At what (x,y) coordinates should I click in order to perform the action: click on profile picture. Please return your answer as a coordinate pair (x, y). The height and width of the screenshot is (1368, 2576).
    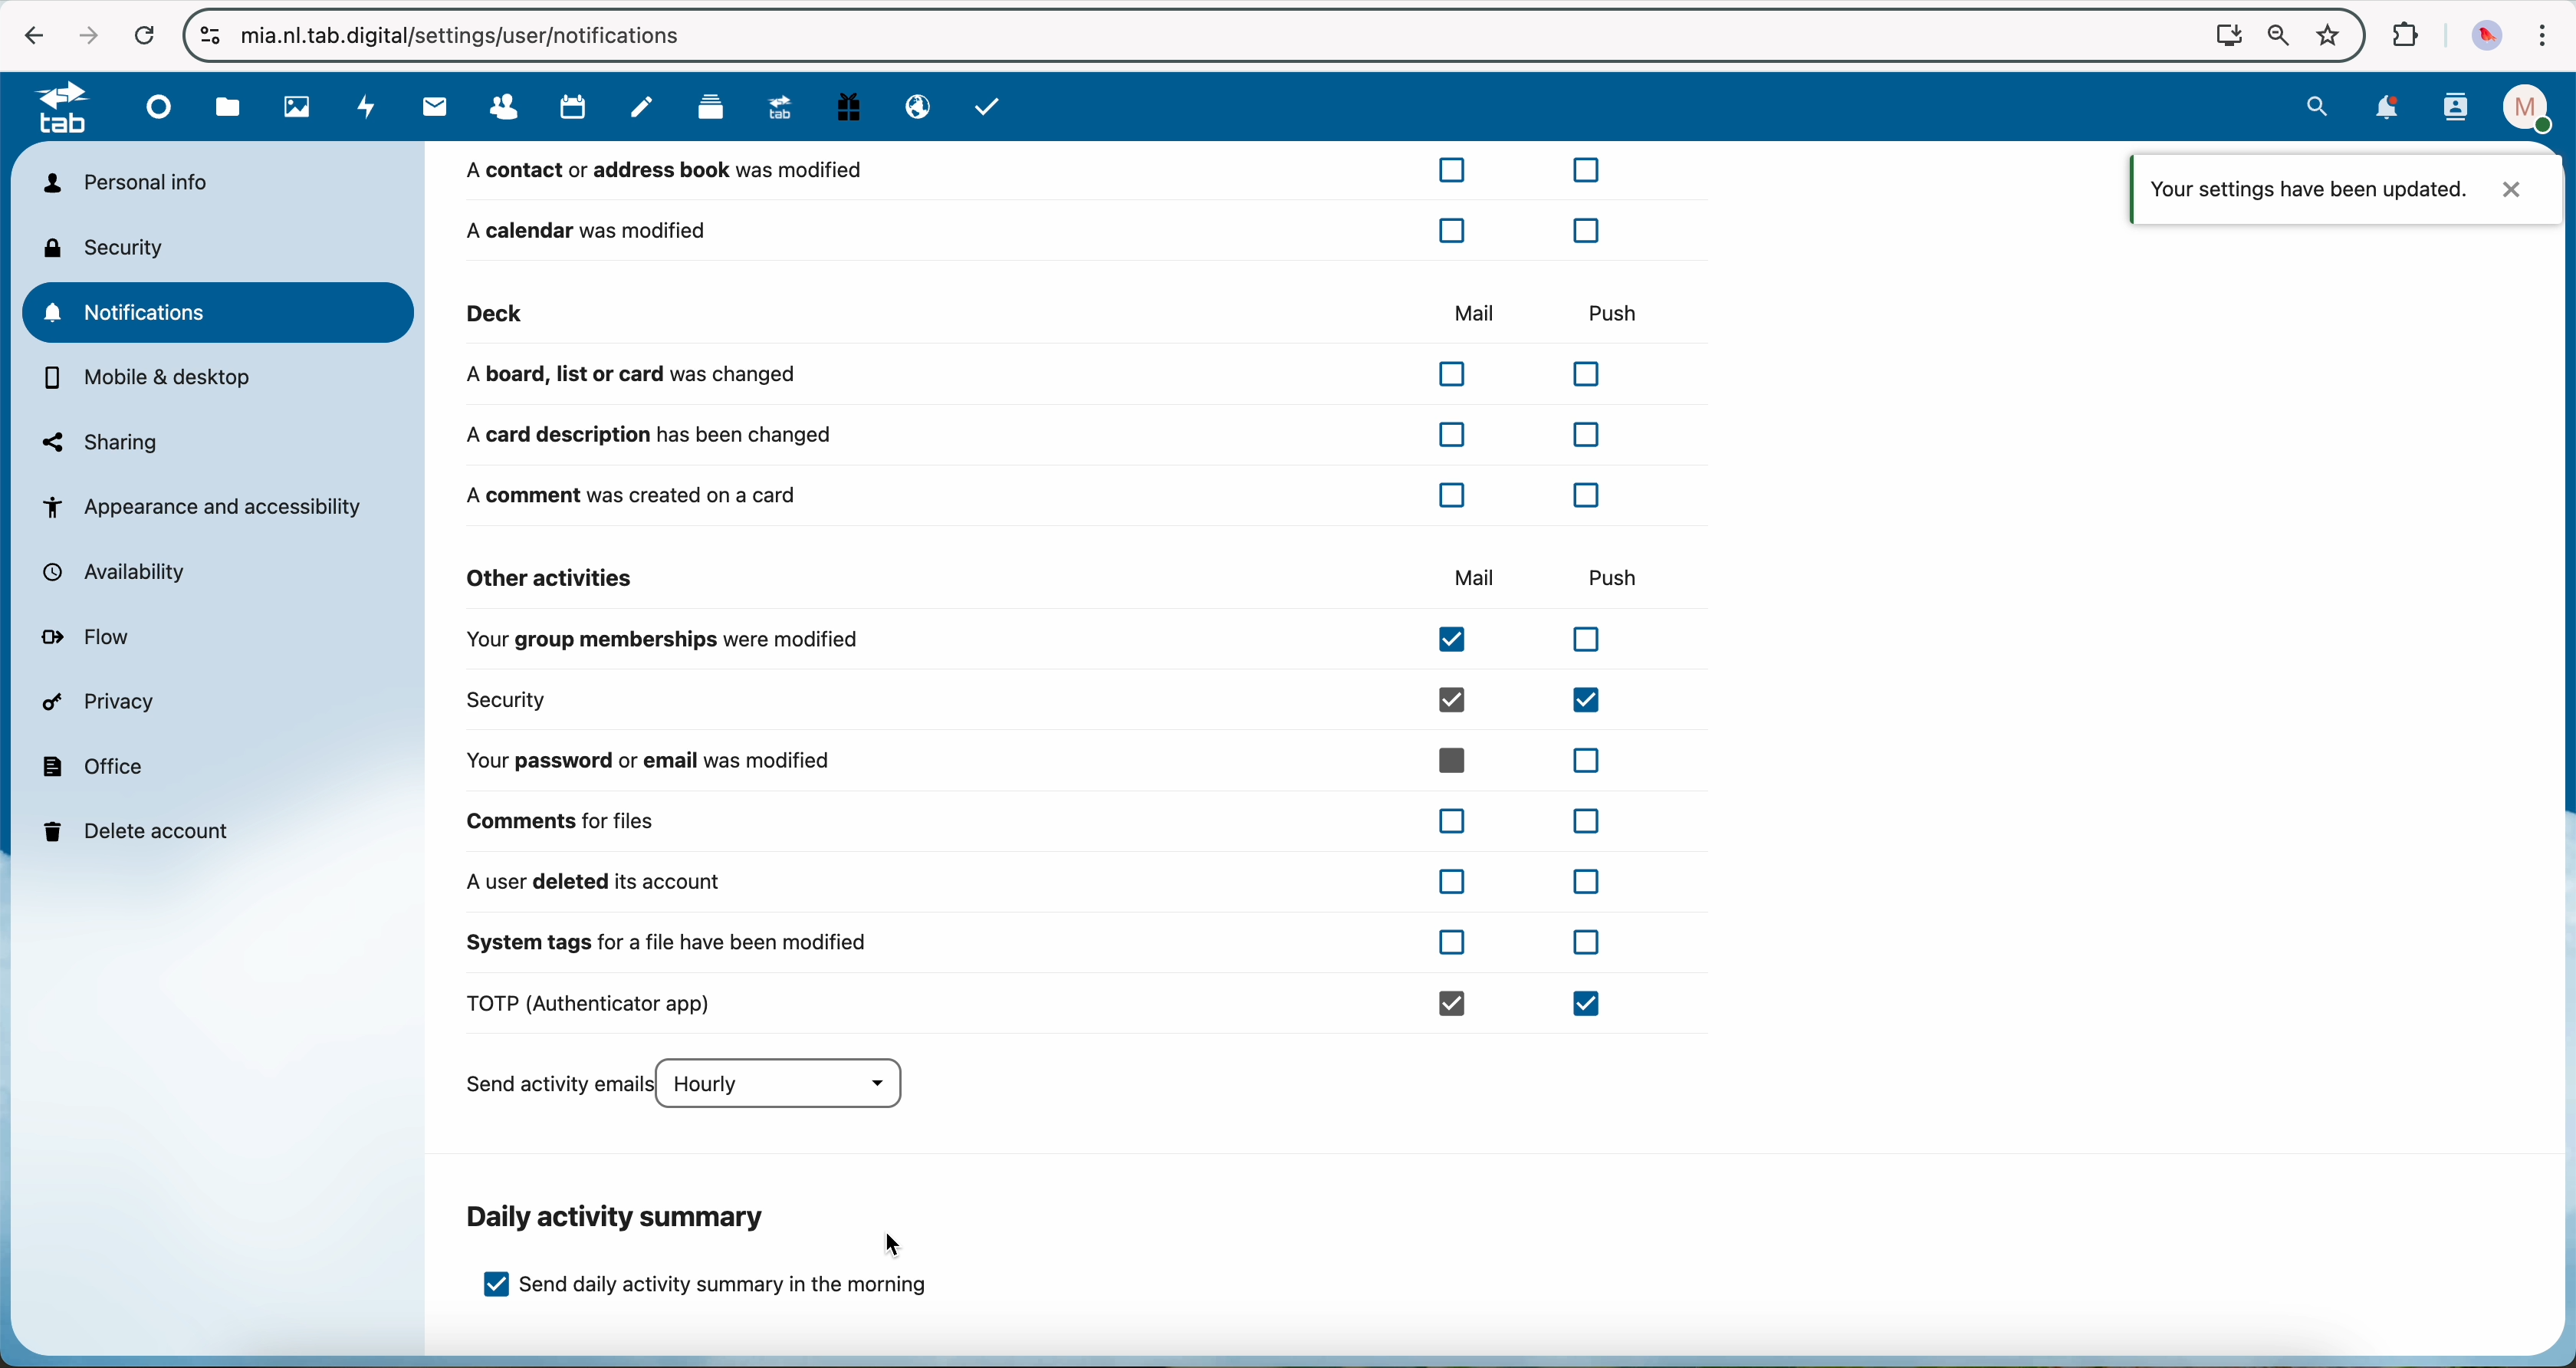
    Looking at the image, I should click on (2487, 34).